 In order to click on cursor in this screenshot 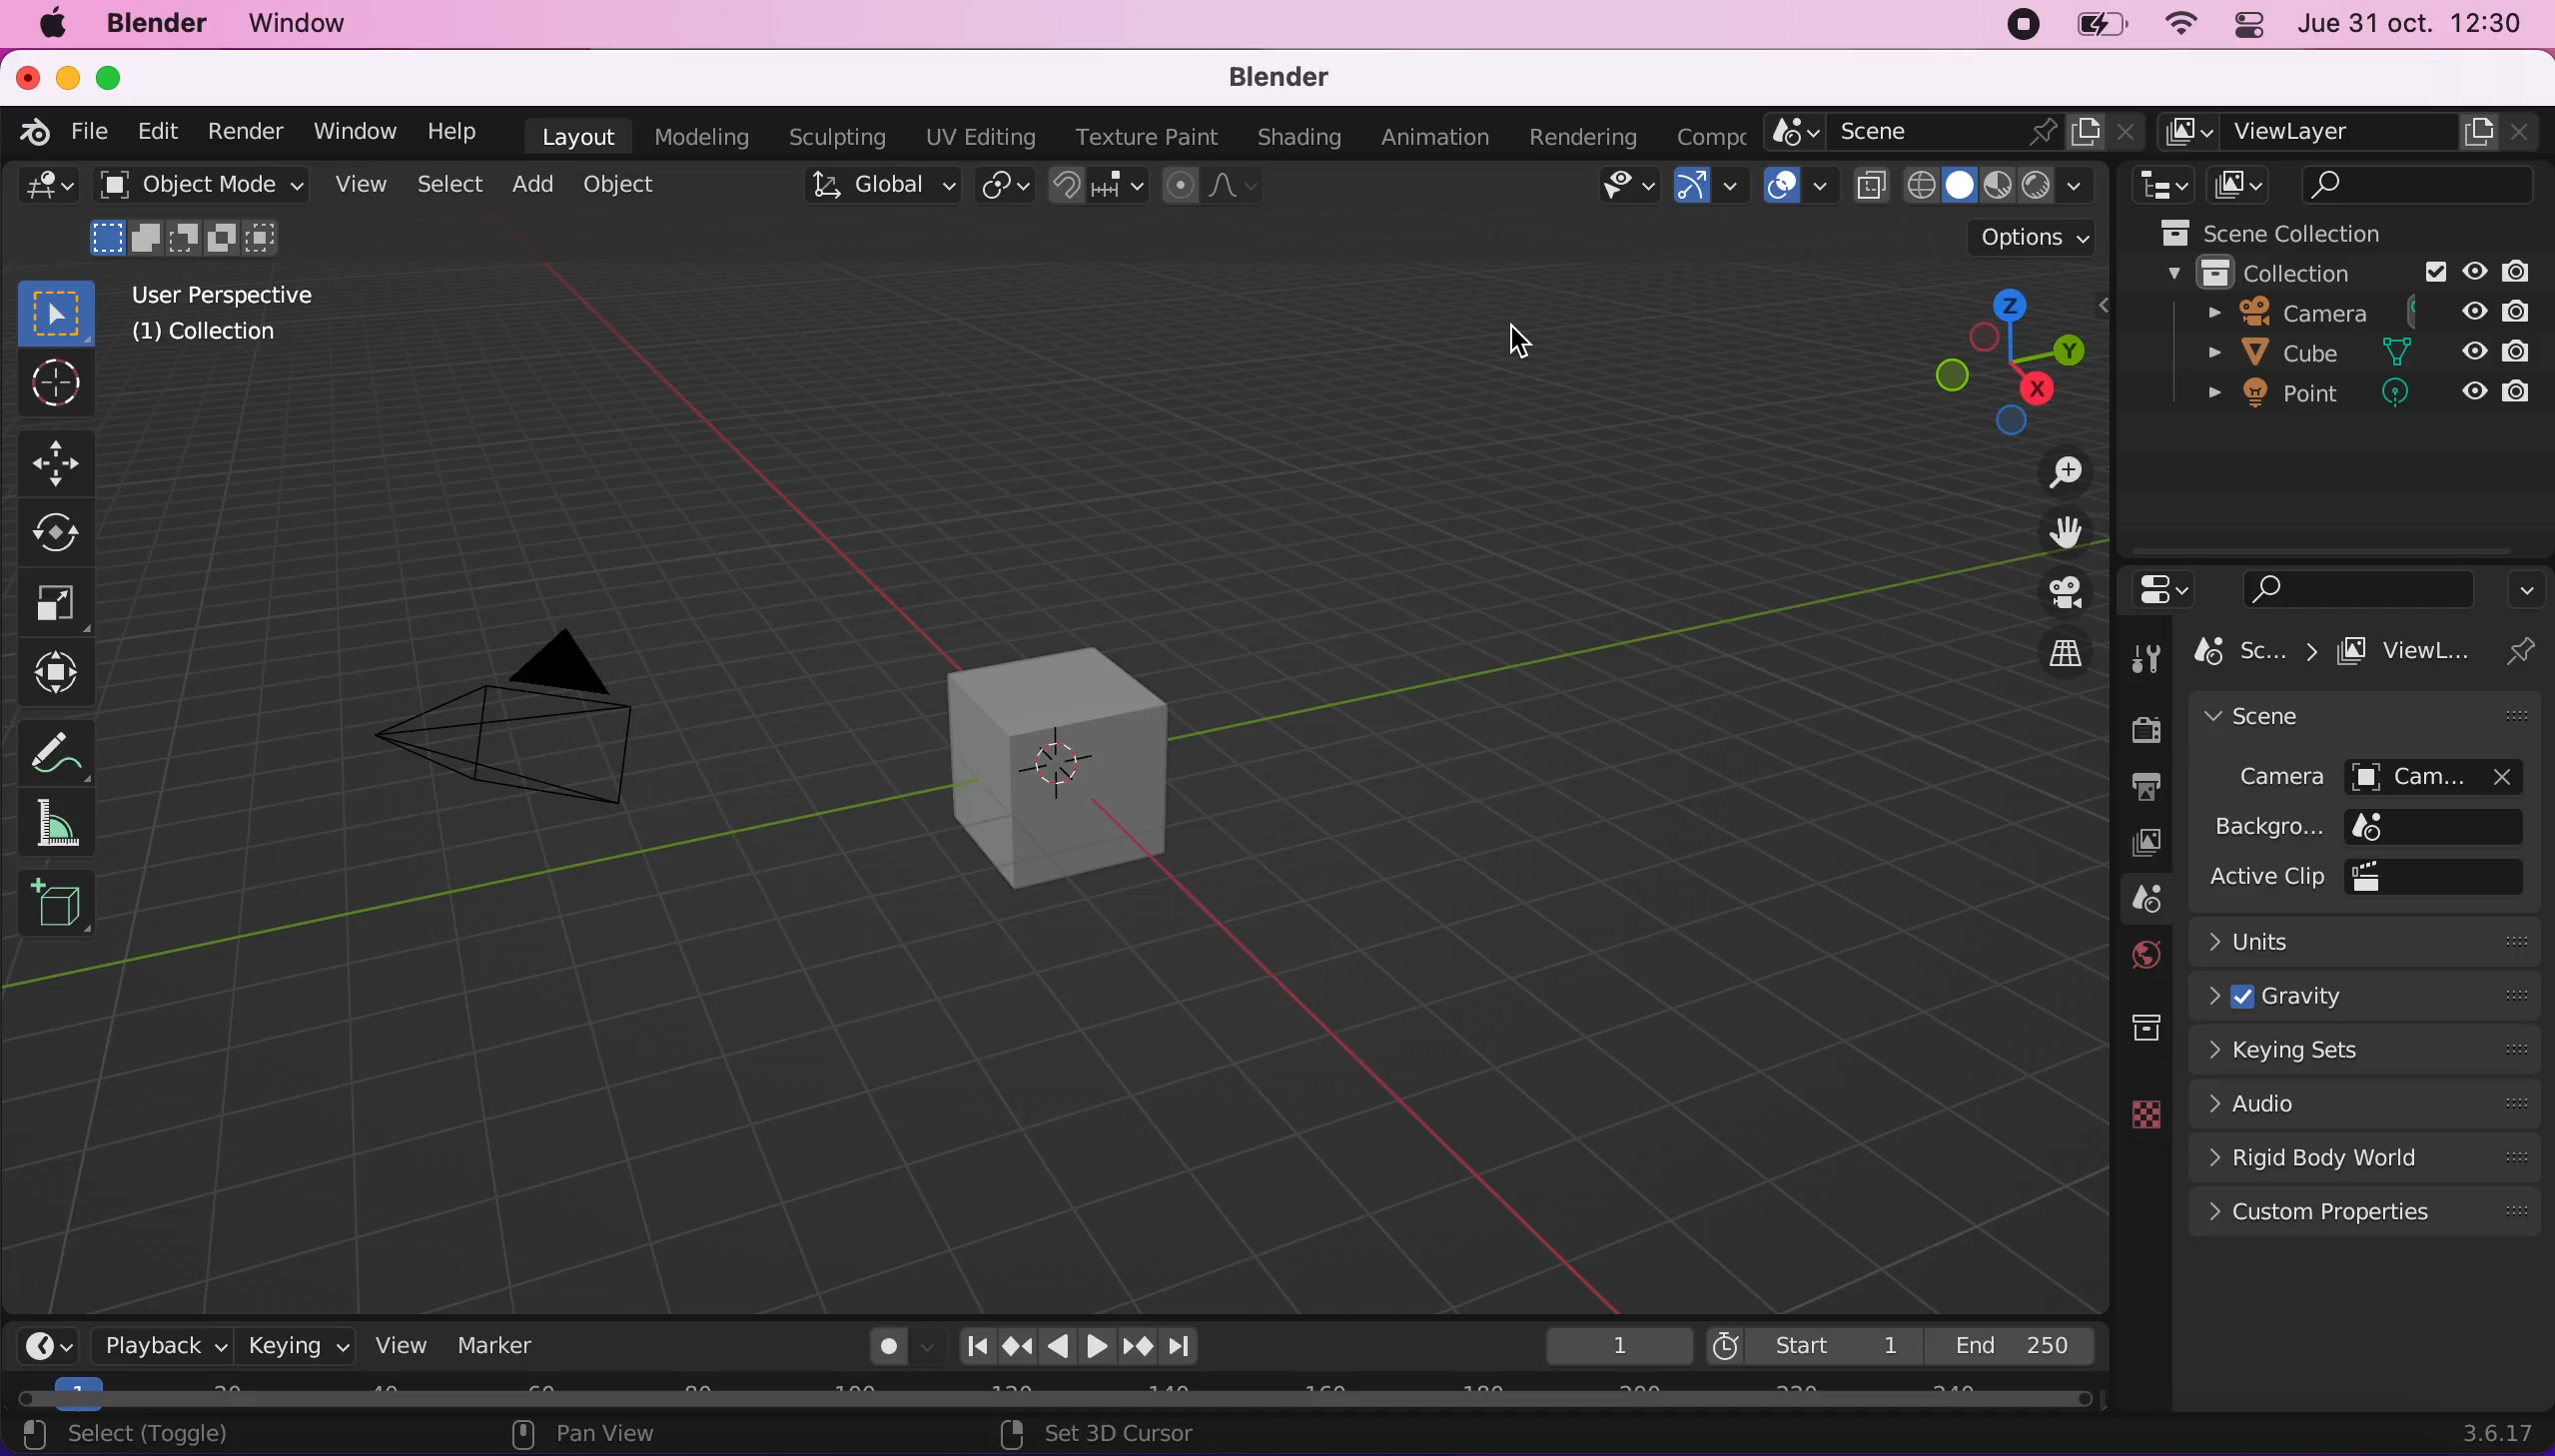, I will do `click(54, 384)`.